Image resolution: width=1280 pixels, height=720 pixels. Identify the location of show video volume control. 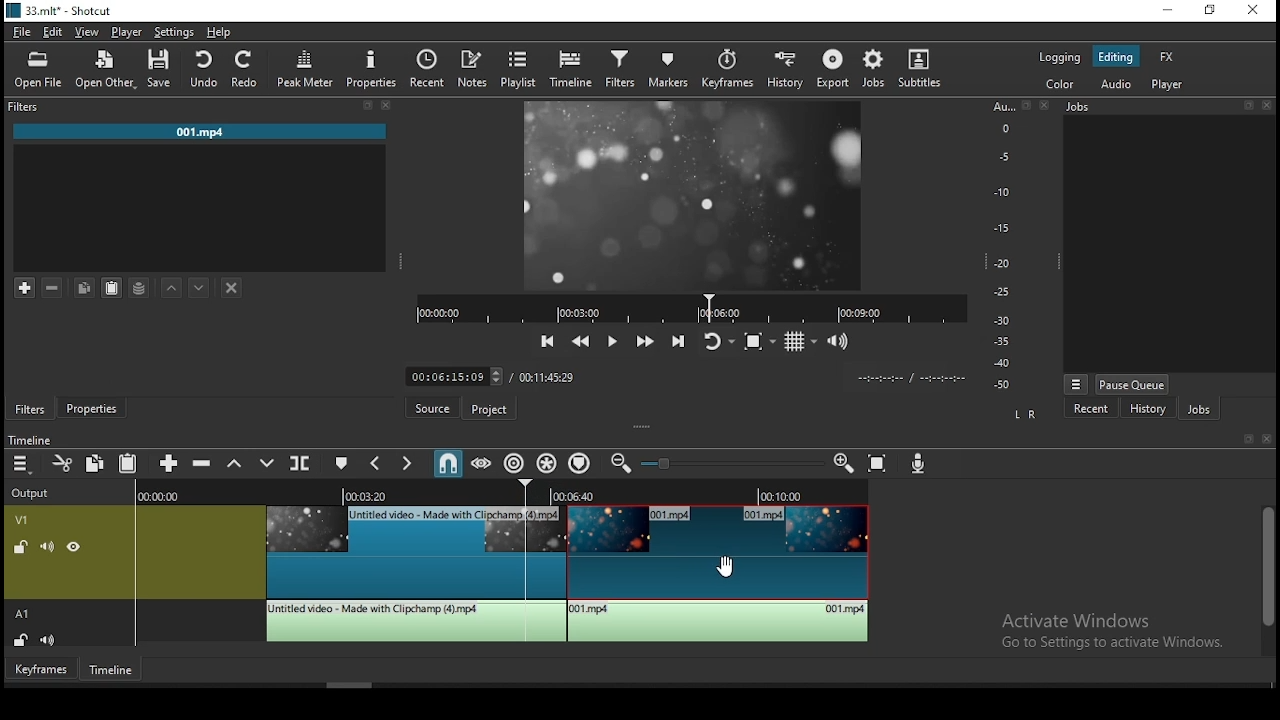
(839, 338).